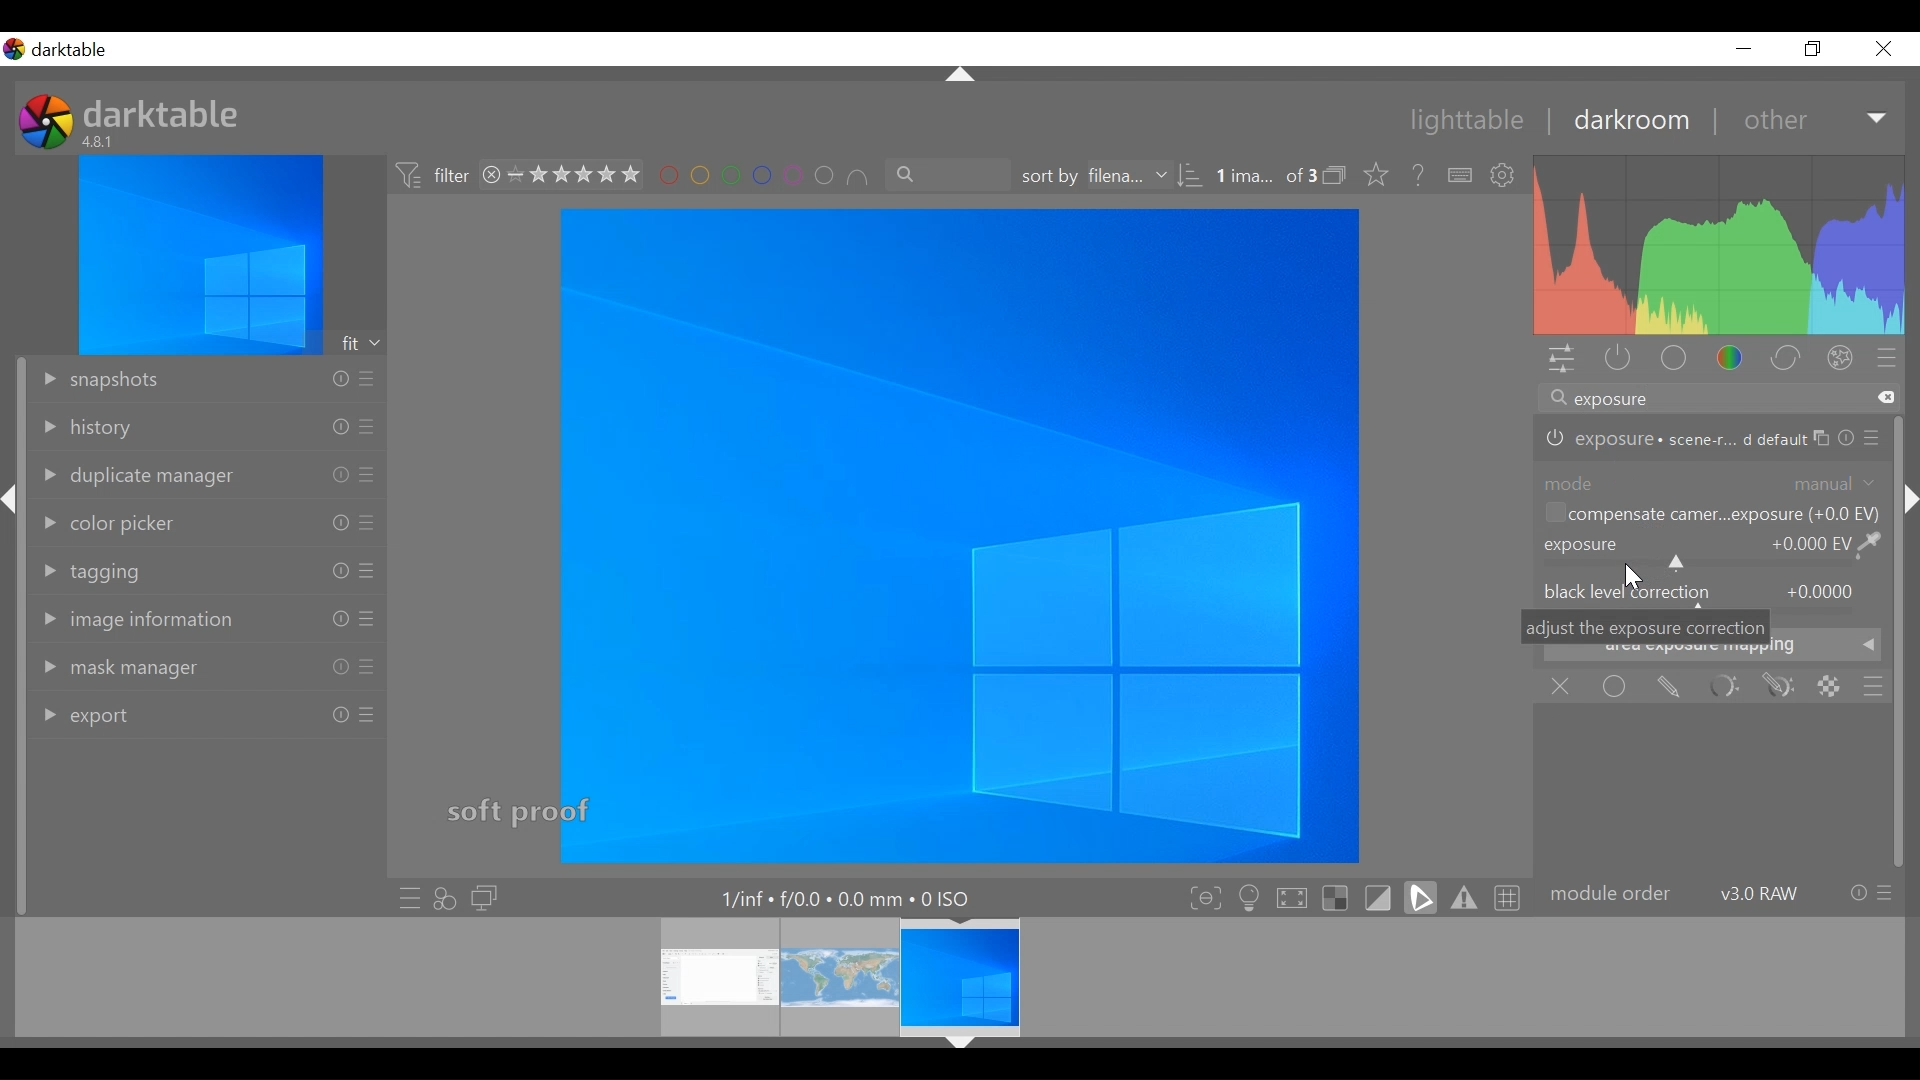 The width and height of the screenshot is (1920, 1080). Describe the element at coordinates (1372, 173) in the screenshot. I see `click to change the type of overlays` at that location.